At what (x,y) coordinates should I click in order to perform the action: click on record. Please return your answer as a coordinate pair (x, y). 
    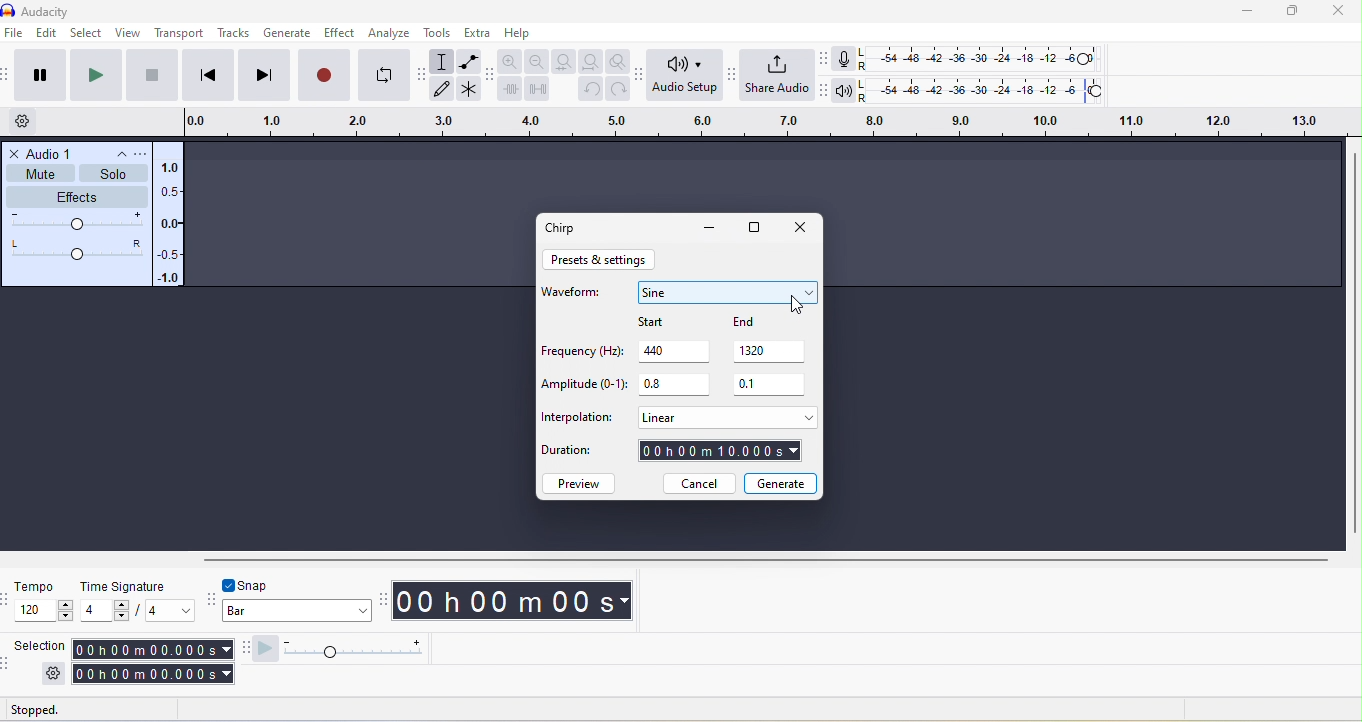
    Looking at the image, I should click on (323, 75).